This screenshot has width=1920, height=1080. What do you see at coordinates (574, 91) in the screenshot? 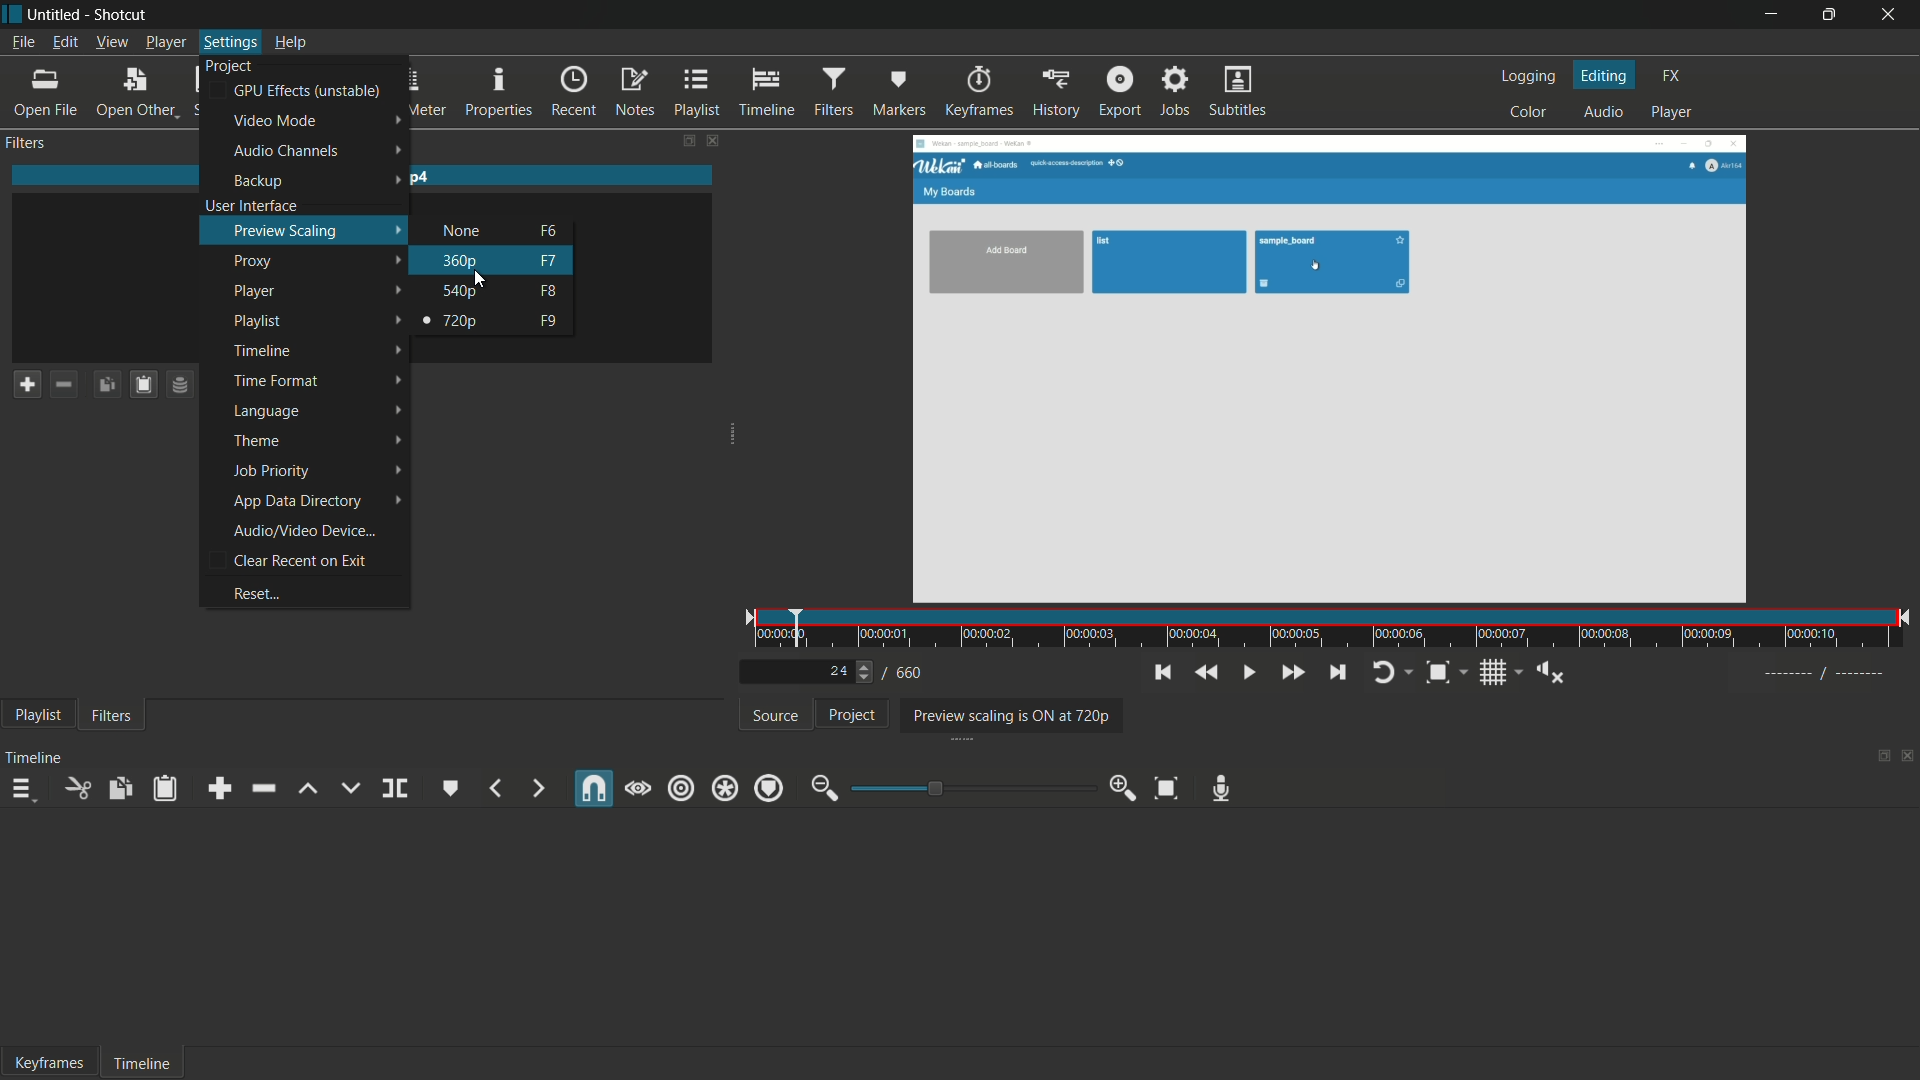
I see `recent` at bounding box center [574, 91].